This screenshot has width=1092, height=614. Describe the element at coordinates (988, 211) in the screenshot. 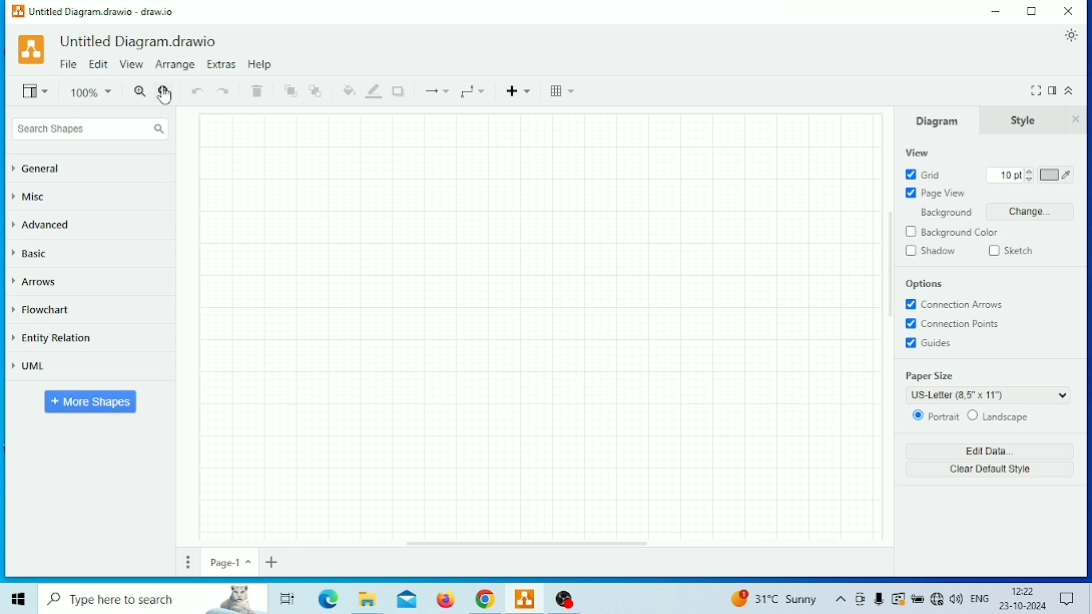

I see `Background` at that location.